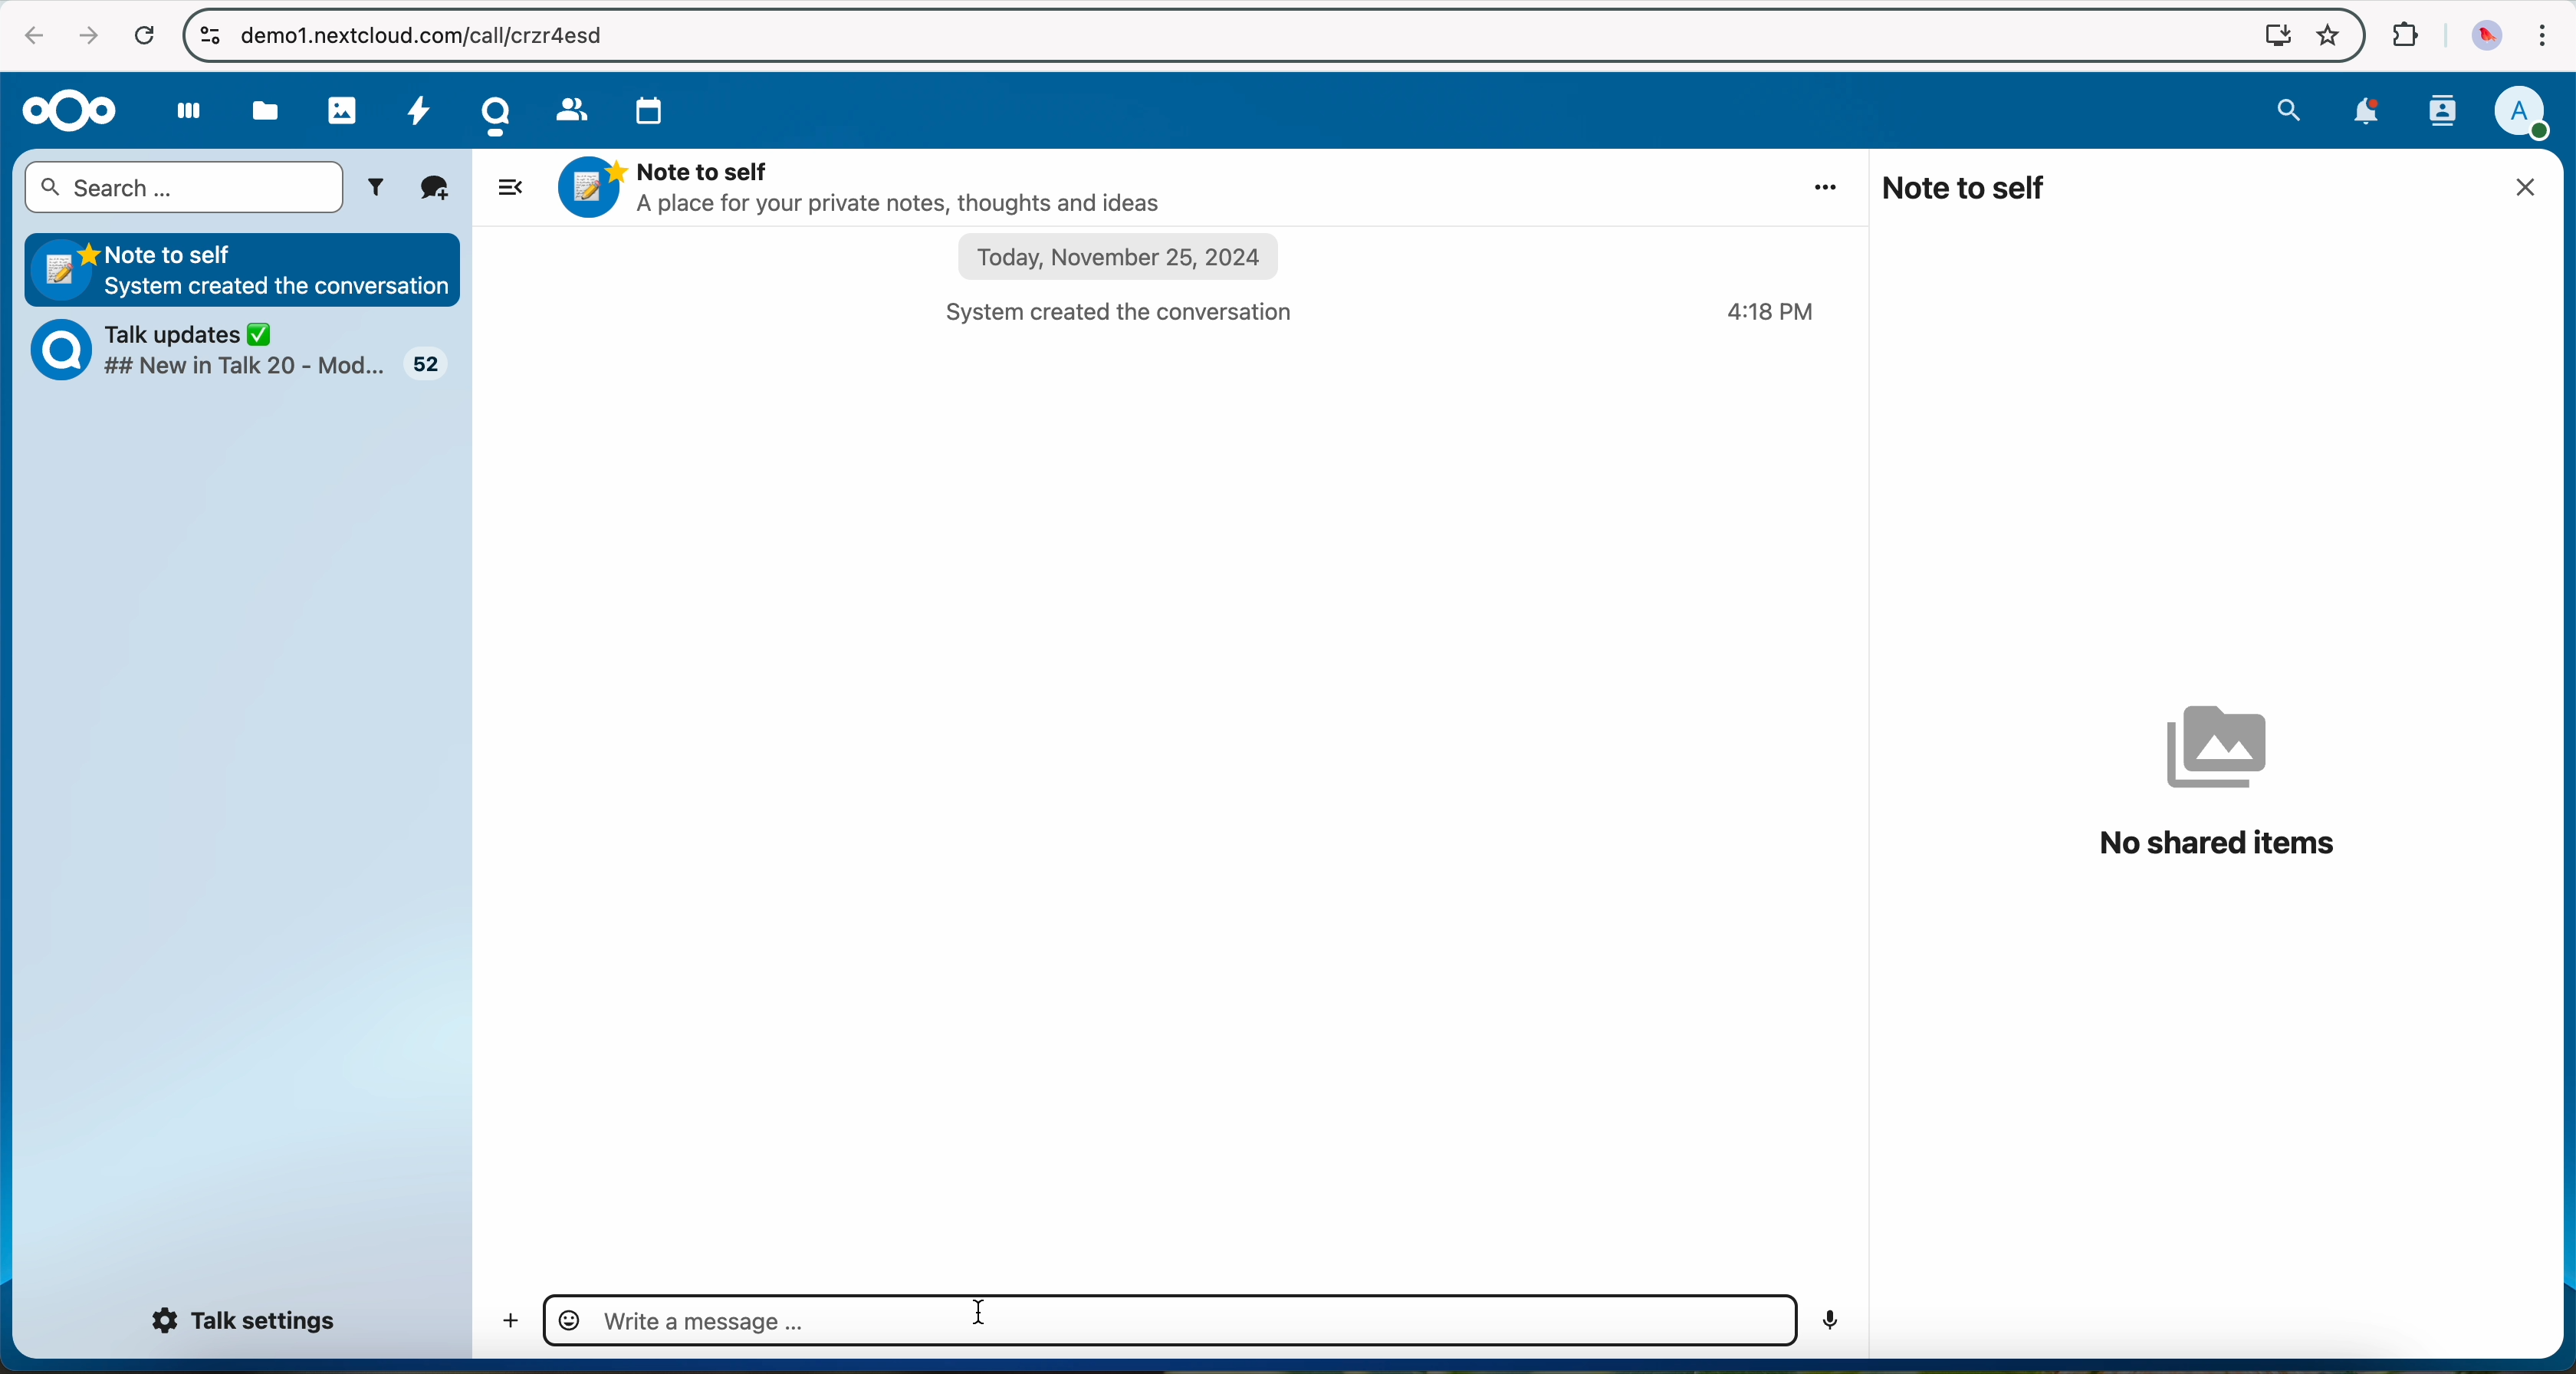 The image size is (2576, 1374). What do you see at coordinates (494, 115) in the screenshot?
I see `Talk` at bounding box center [494, 115].